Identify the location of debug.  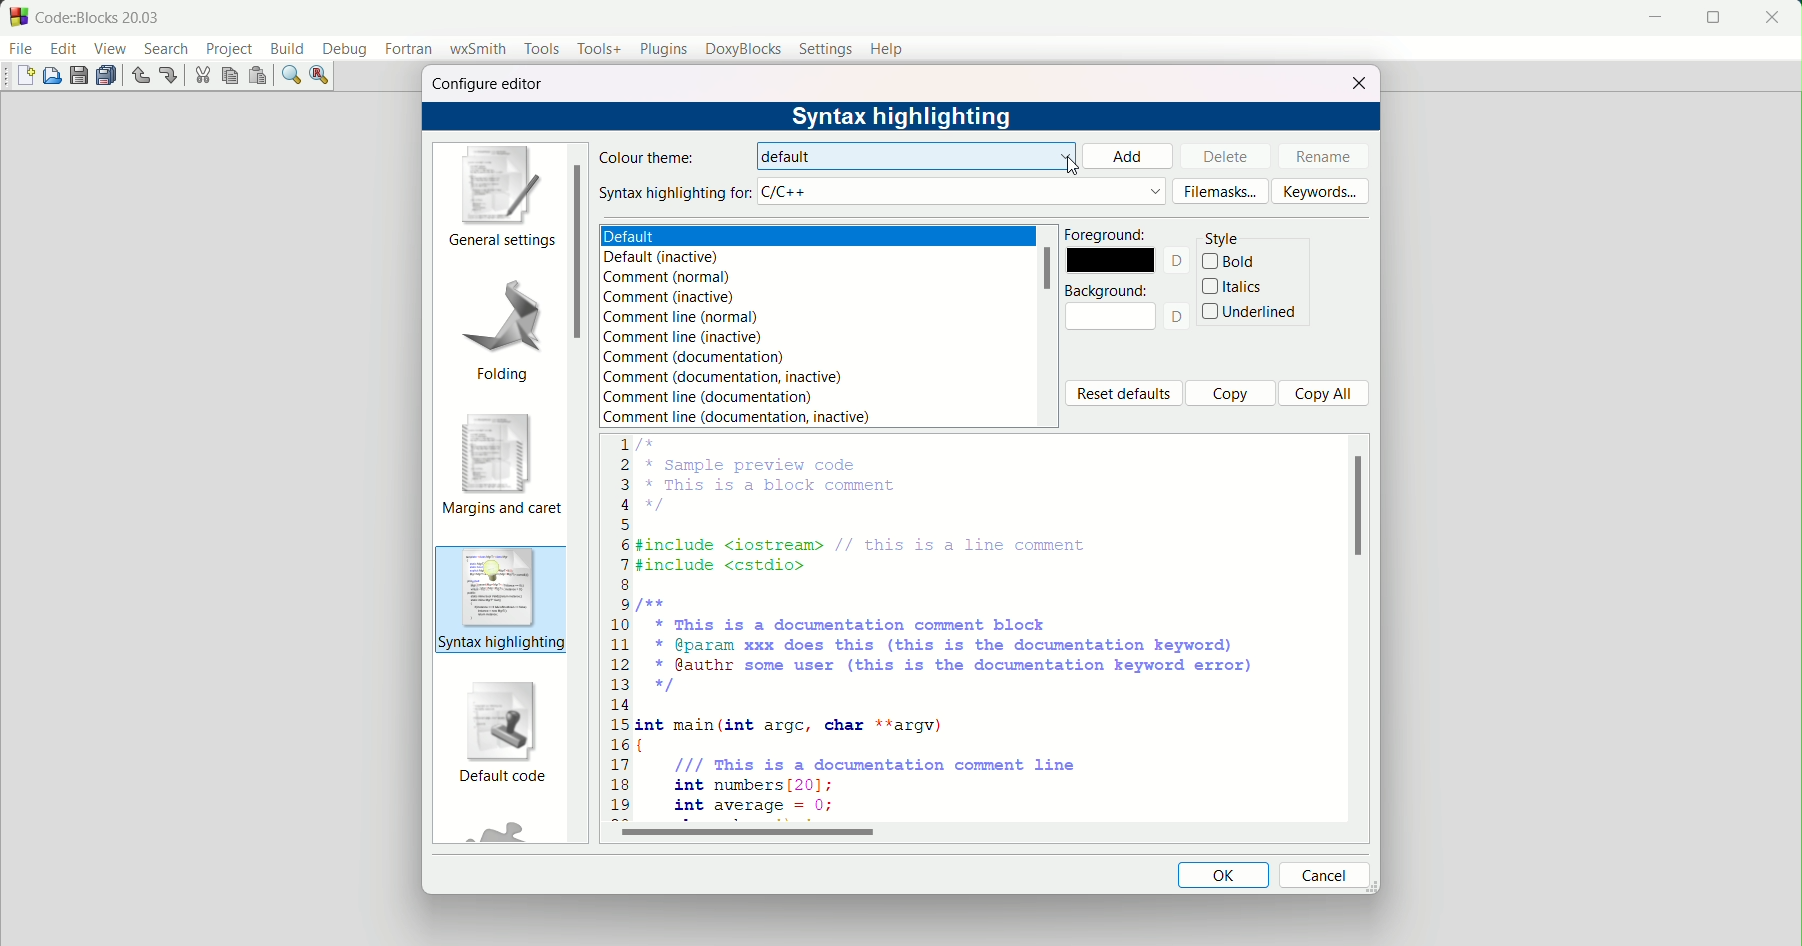
(346, 51).